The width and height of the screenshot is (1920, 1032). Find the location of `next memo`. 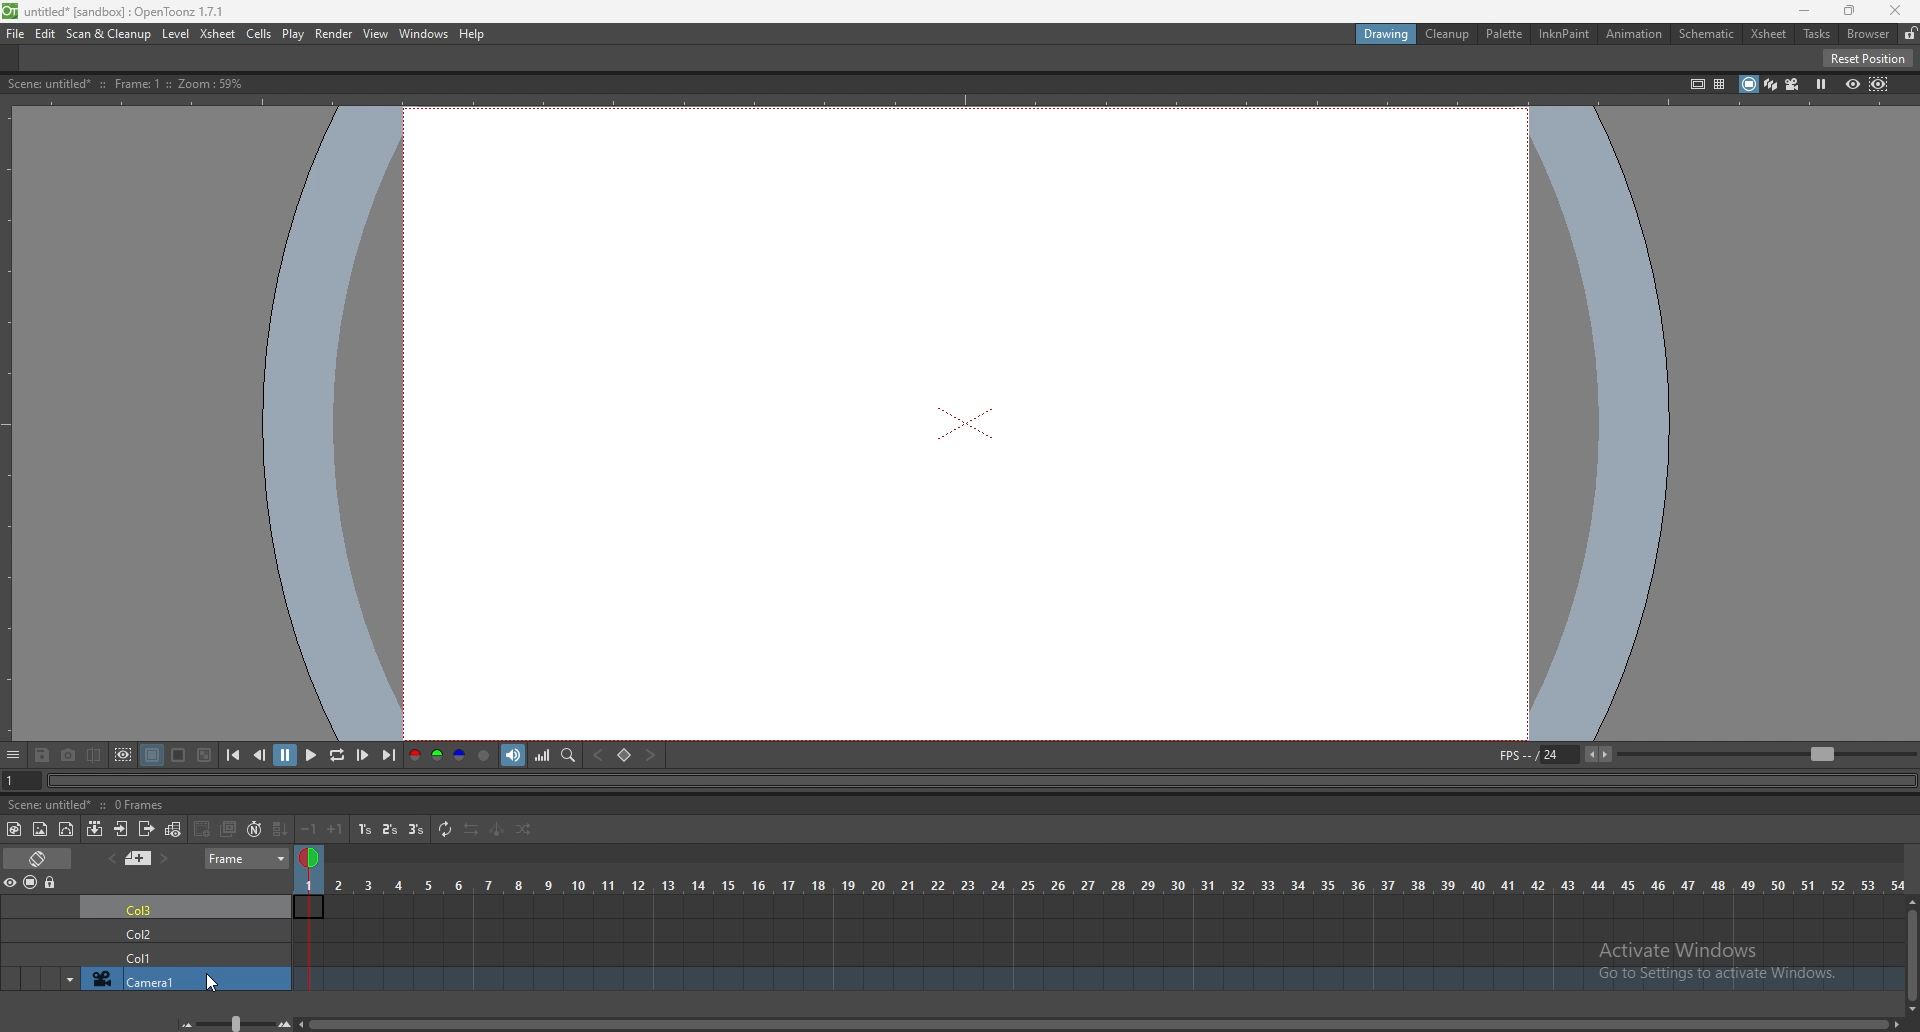

next memo is located at coordinates (163, 859).